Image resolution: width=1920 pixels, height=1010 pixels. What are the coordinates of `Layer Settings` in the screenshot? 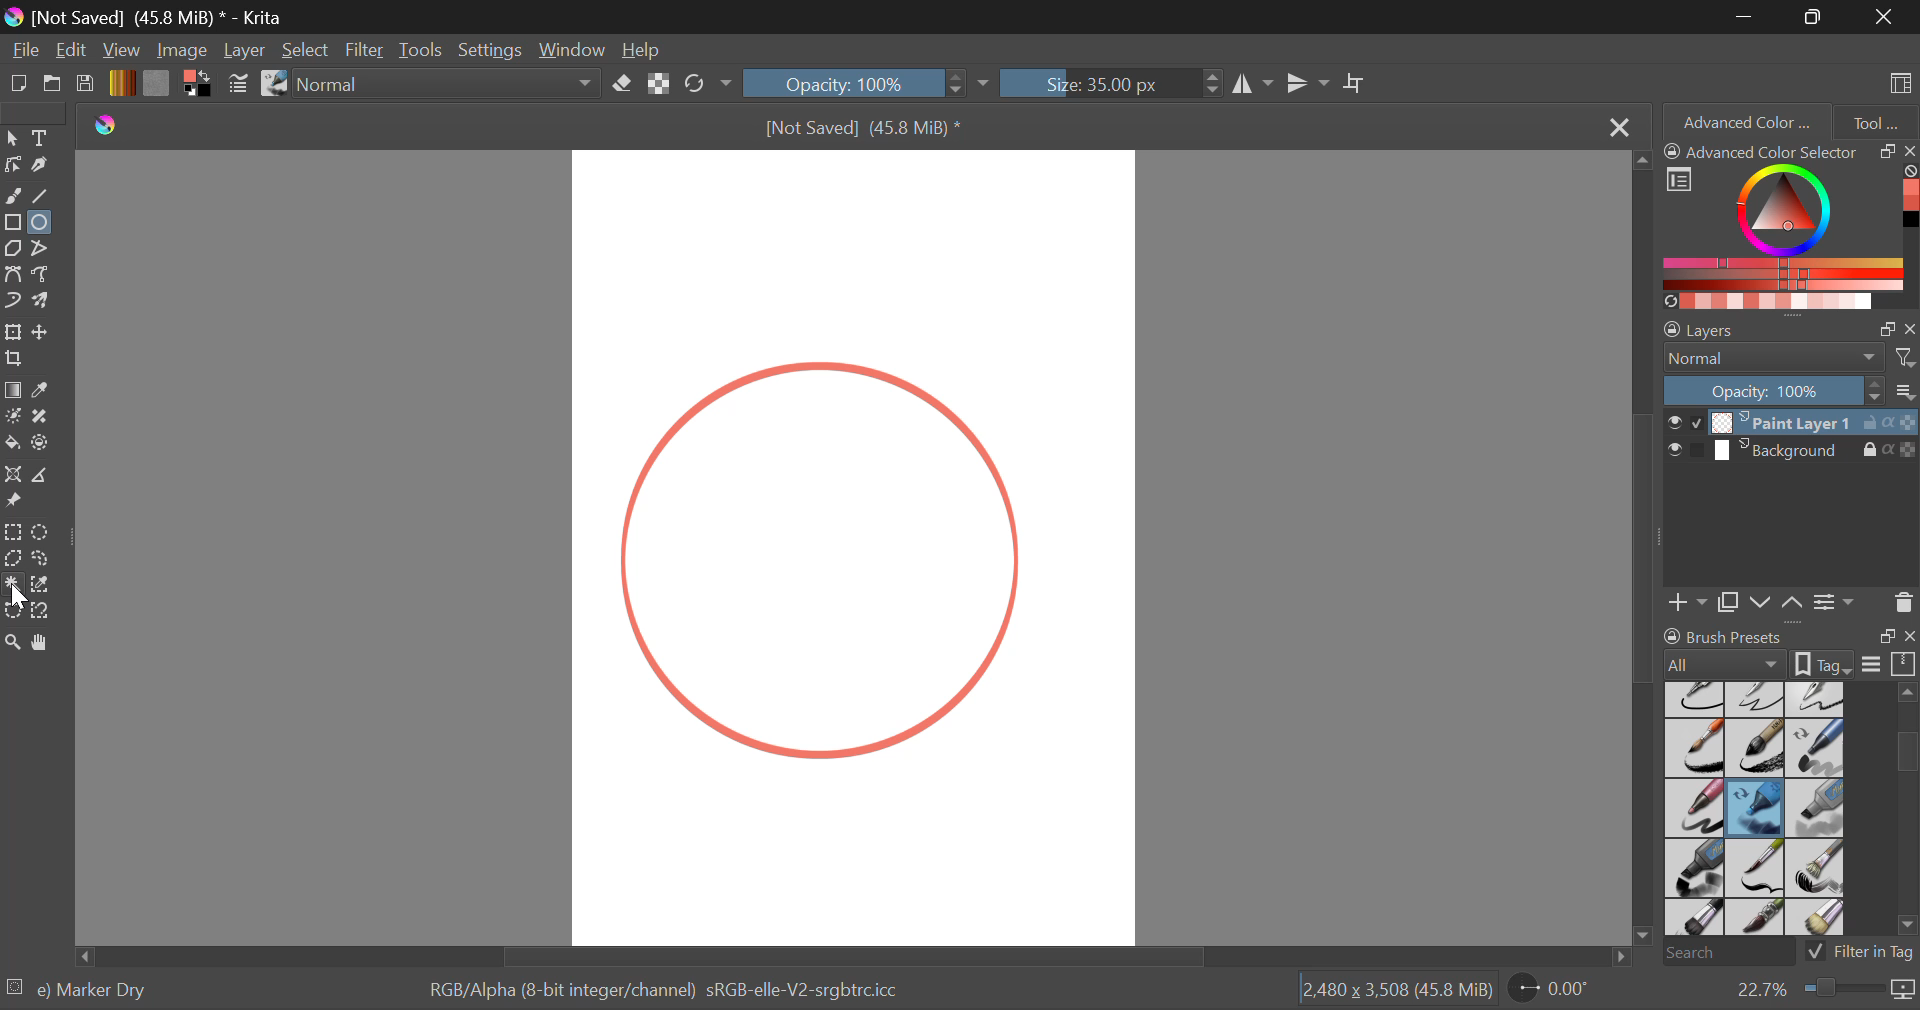 It's located at (1790, 325).